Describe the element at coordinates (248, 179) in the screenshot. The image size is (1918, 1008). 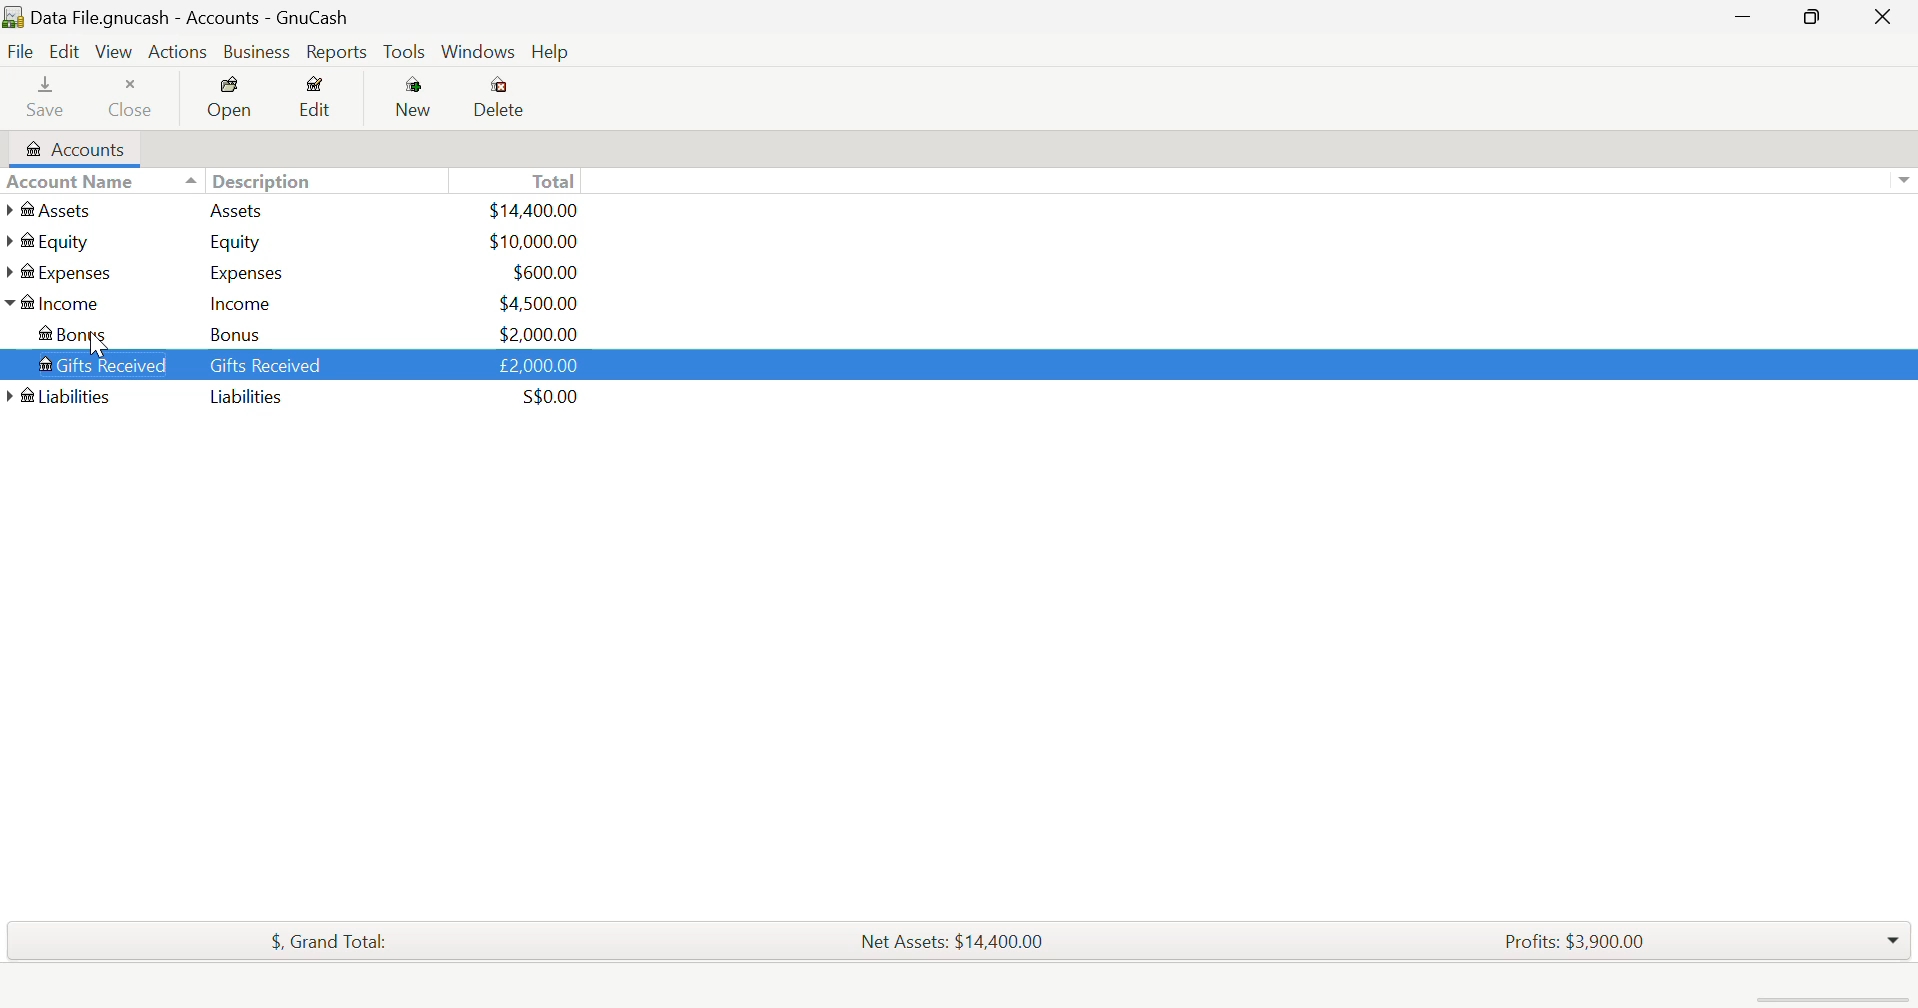
I see `Description` at that location.